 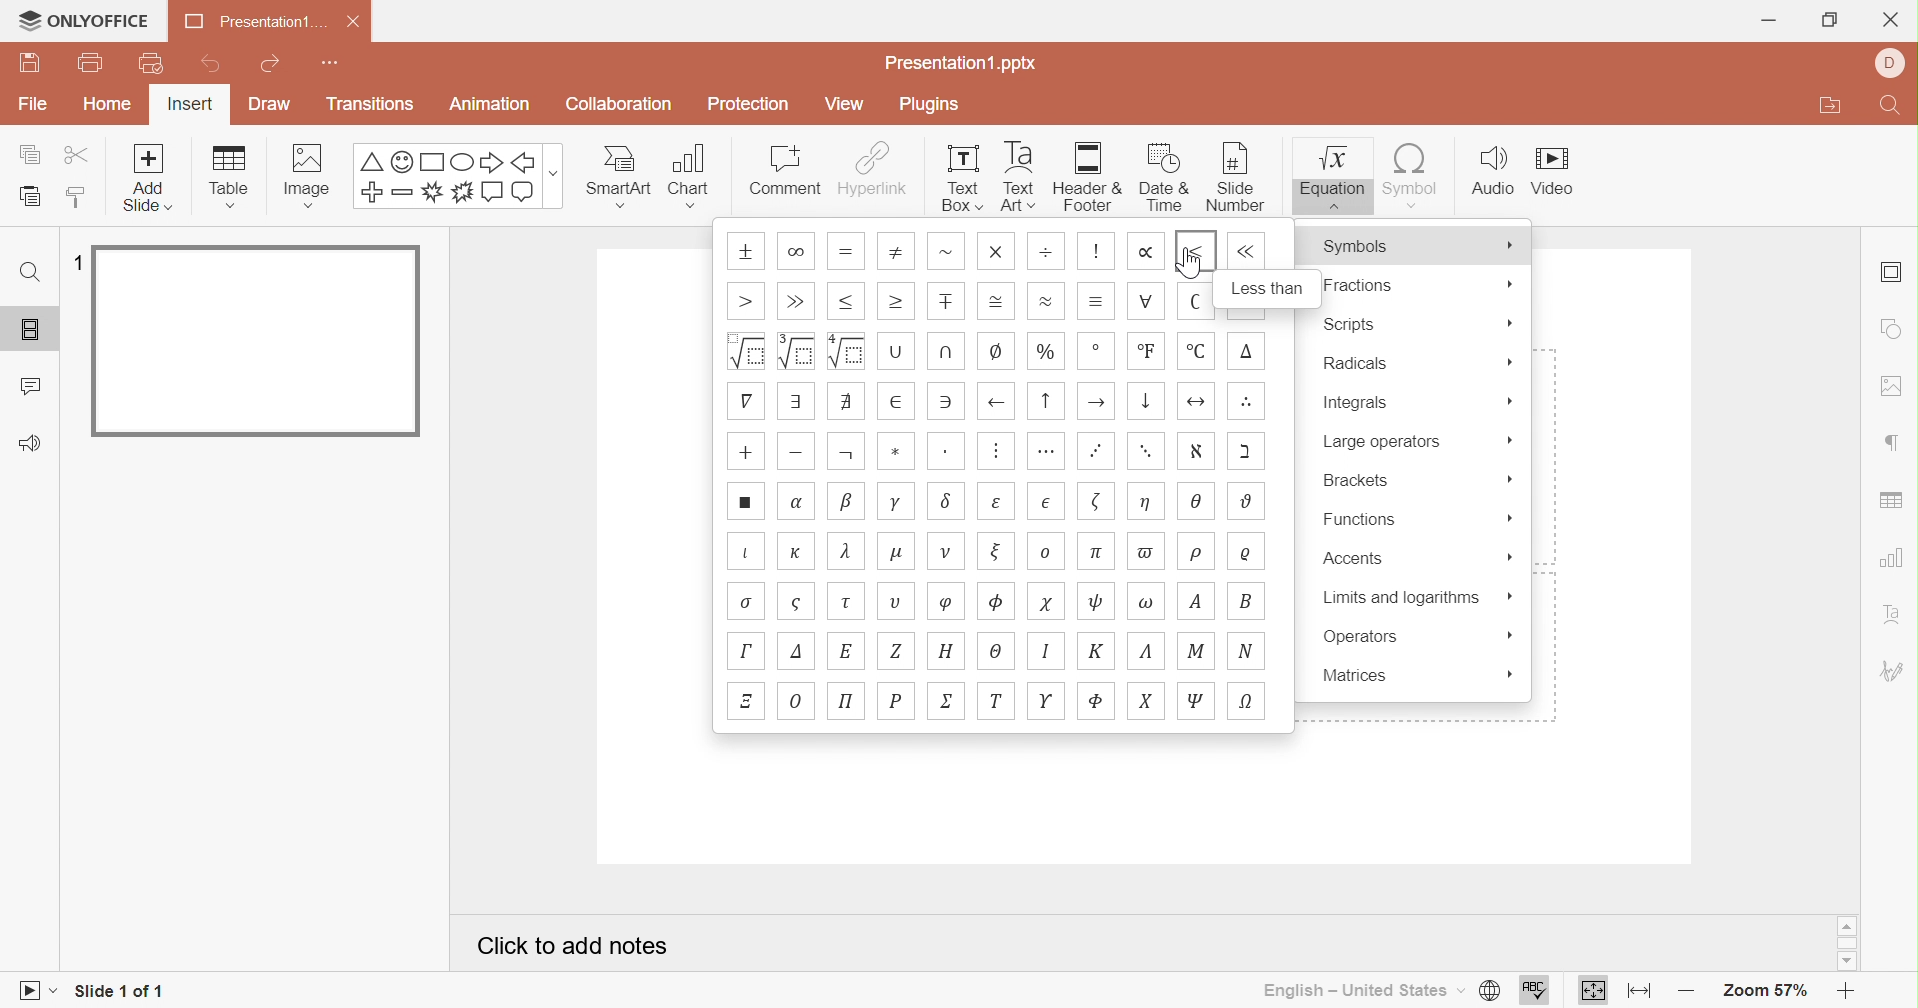 I want to click on Limits and algorithms, so click(x=1419, y=594).